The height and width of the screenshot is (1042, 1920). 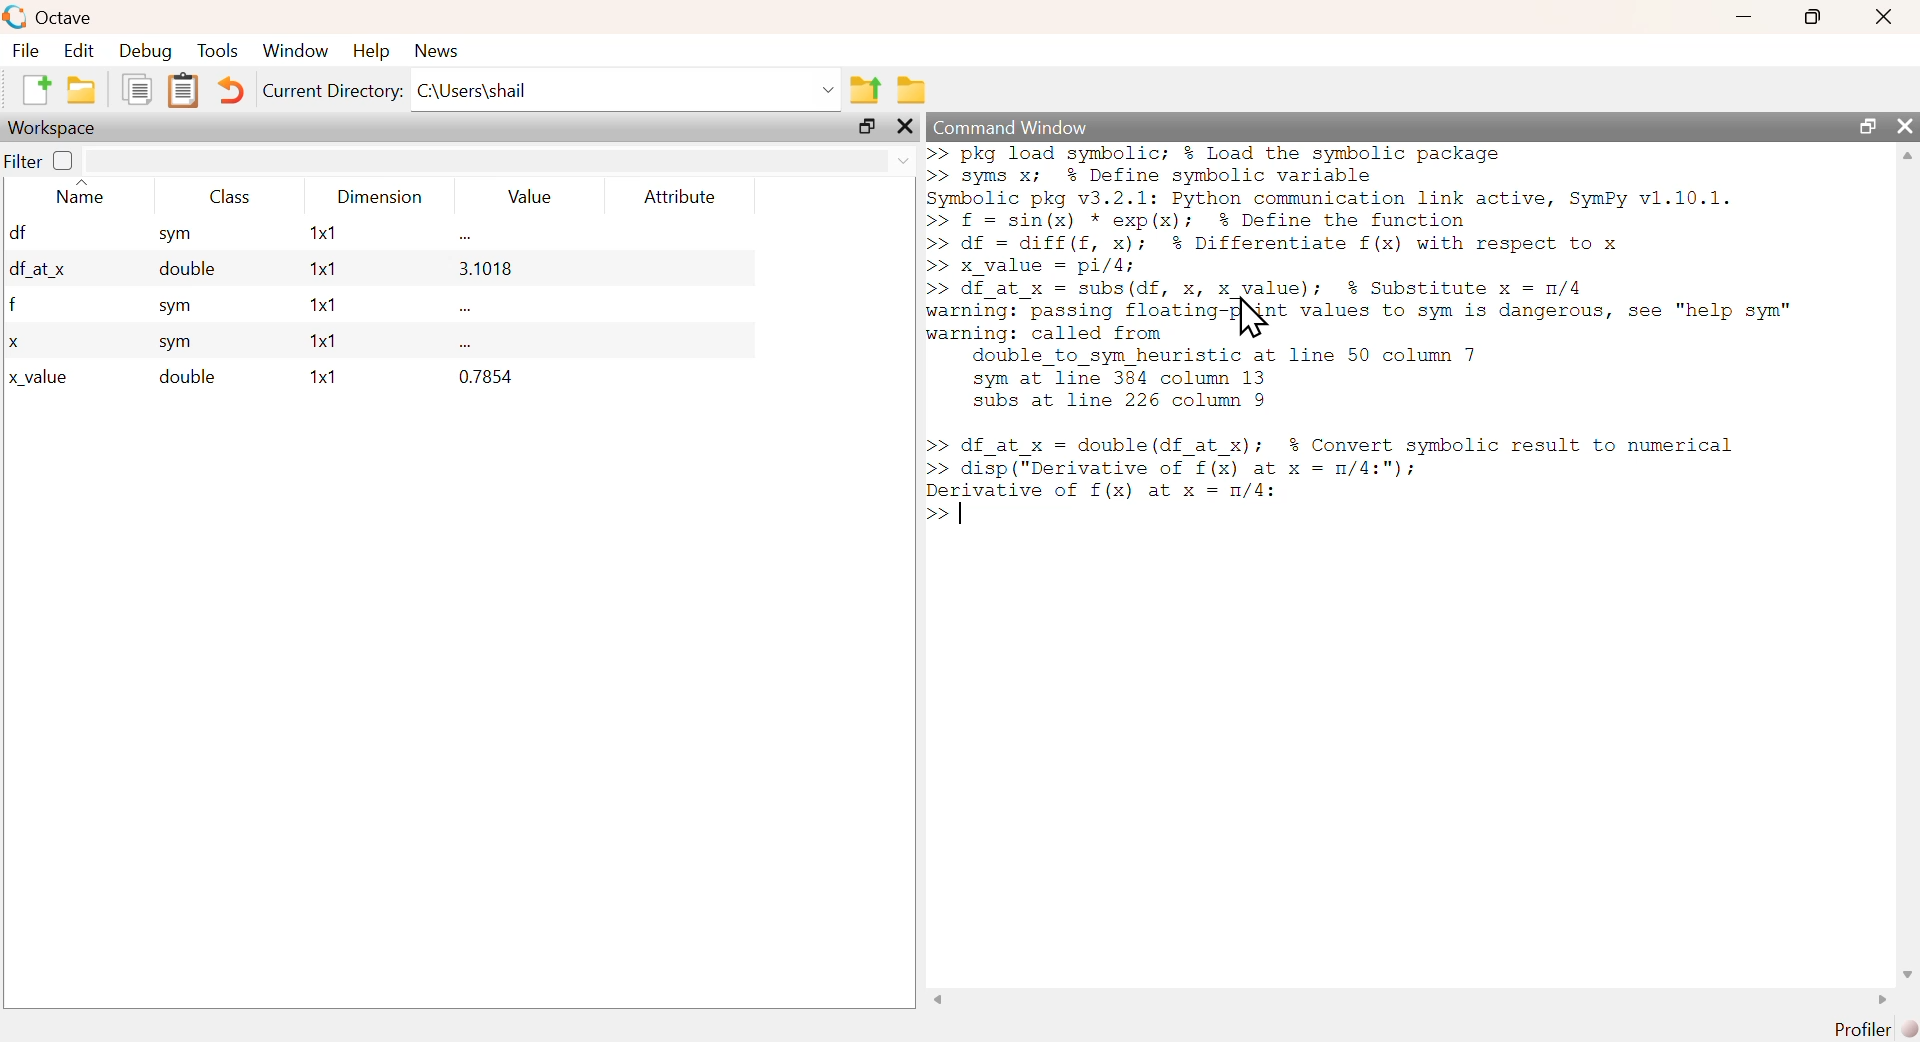 What do you see at coordinates (911, 92) in the screenshot?
I see `Browse directories` at bounding box center [911, 92].